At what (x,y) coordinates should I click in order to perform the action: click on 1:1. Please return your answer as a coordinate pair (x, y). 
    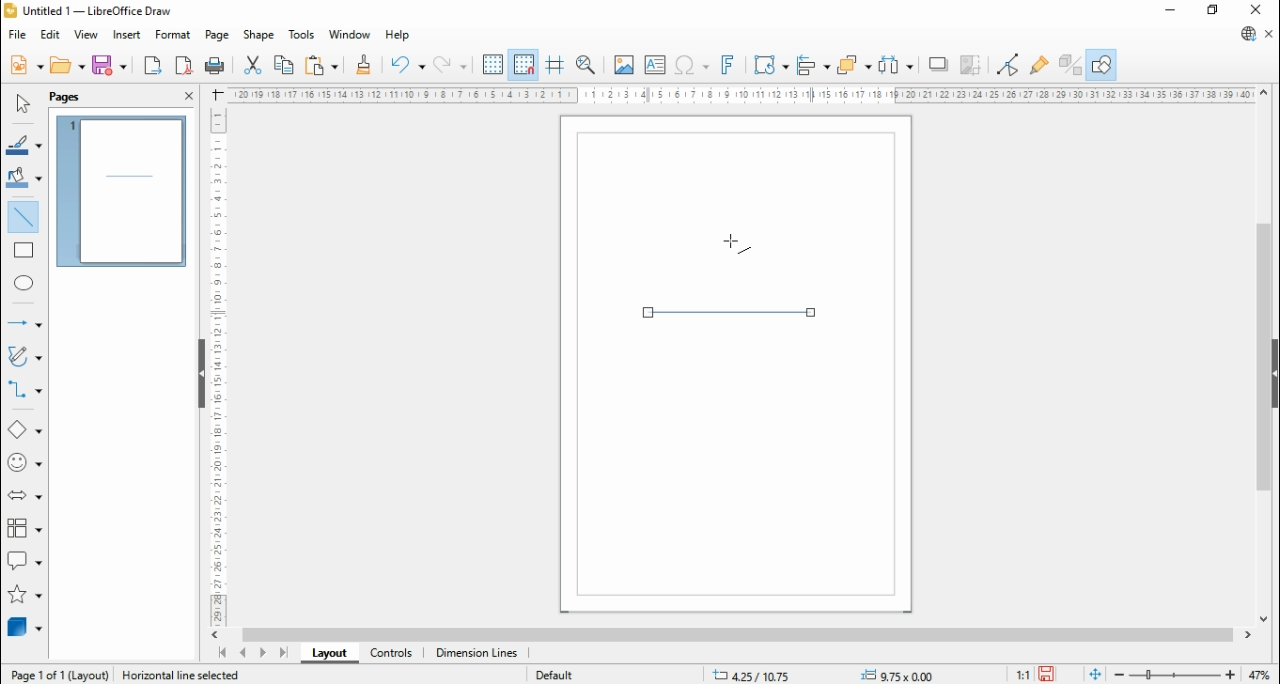
    Looking at the image, I should click on (1021, 675).